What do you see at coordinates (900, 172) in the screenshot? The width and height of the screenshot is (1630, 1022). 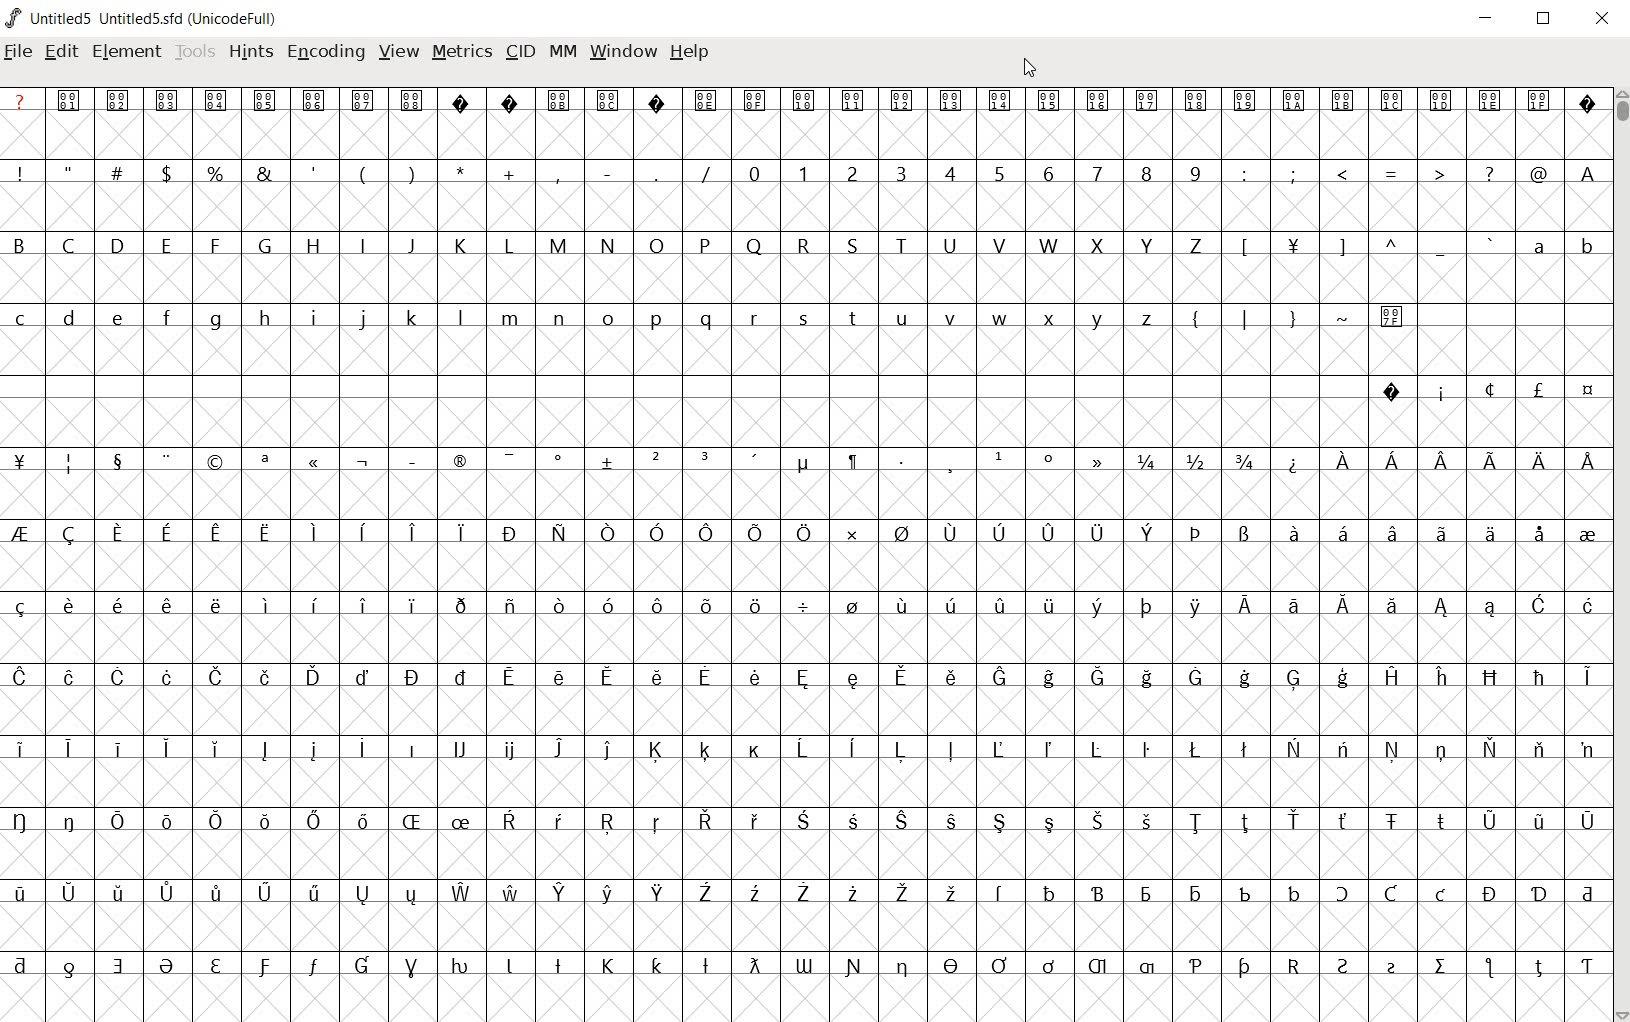 I see `3` at bounding box center [900, 172].